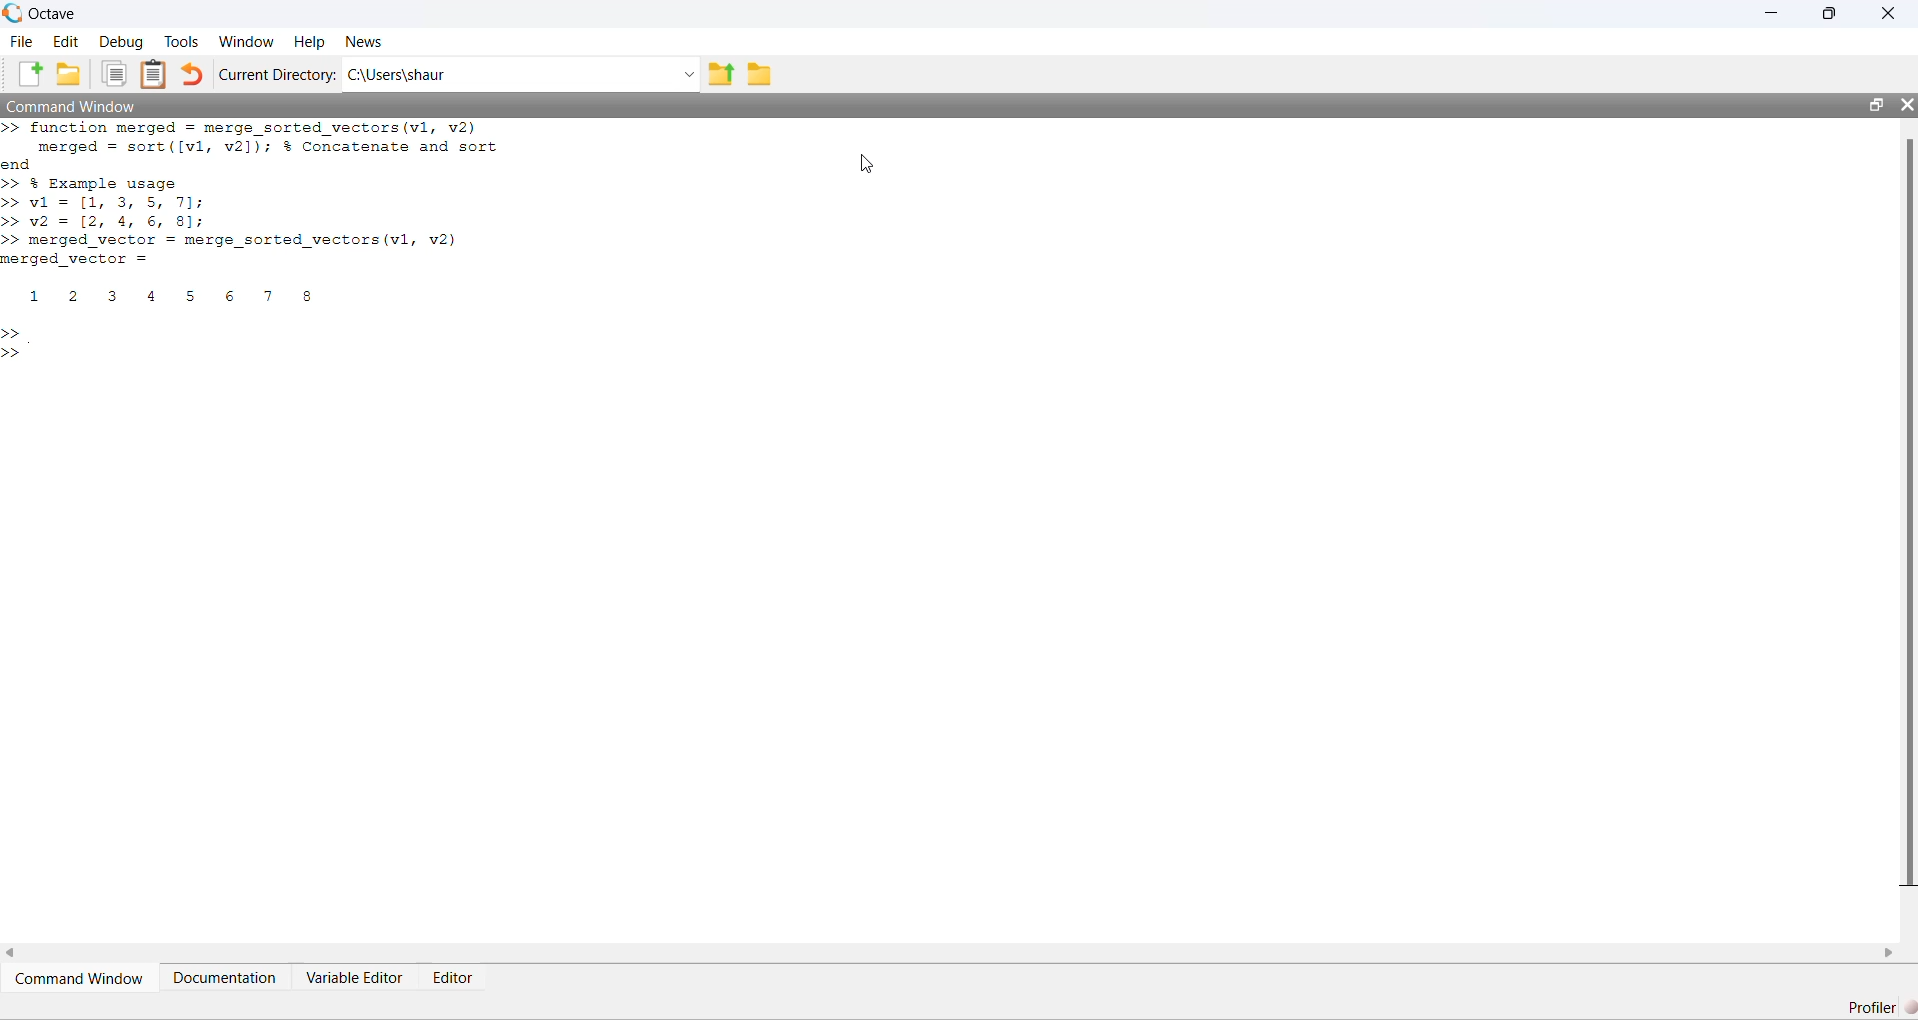  What do you see at coordinates (1908, 105) in the screenshot?
I see `close` at bounding box center [1908, 105].